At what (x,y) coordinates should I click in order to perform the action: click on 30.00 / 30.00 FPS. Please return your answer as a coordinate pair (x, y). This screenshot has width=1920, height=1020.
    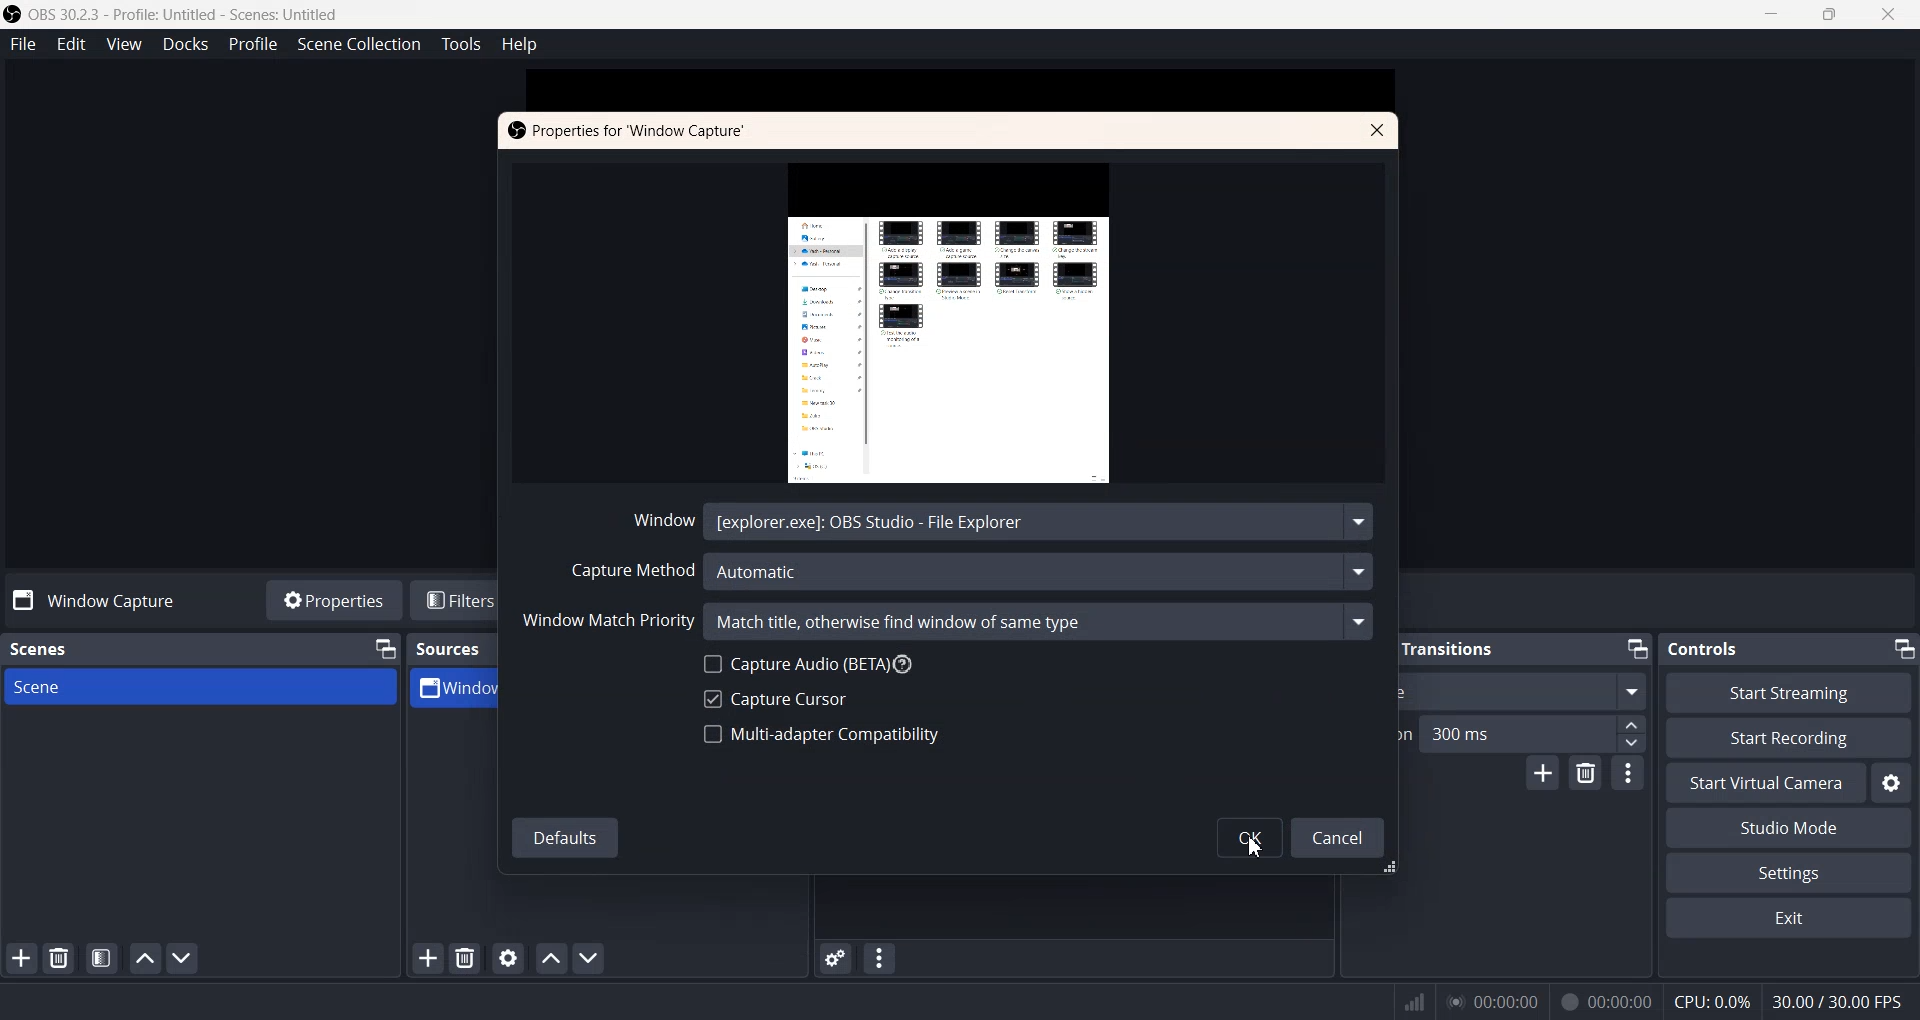
    Looking at the image, I should click on (1838, 1000).